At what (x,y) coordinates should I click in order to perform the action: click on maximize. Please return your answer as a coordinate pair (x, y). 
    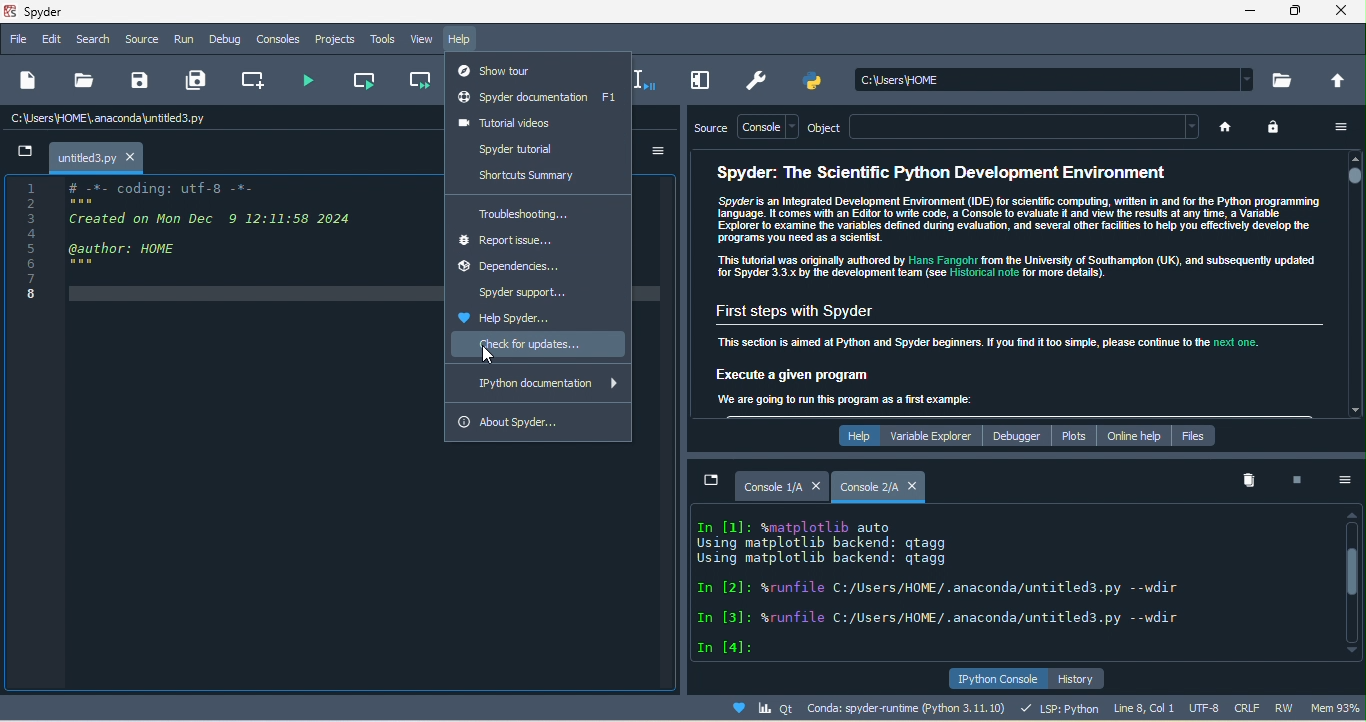
    Looking at the image, I should click on (1295, 12).